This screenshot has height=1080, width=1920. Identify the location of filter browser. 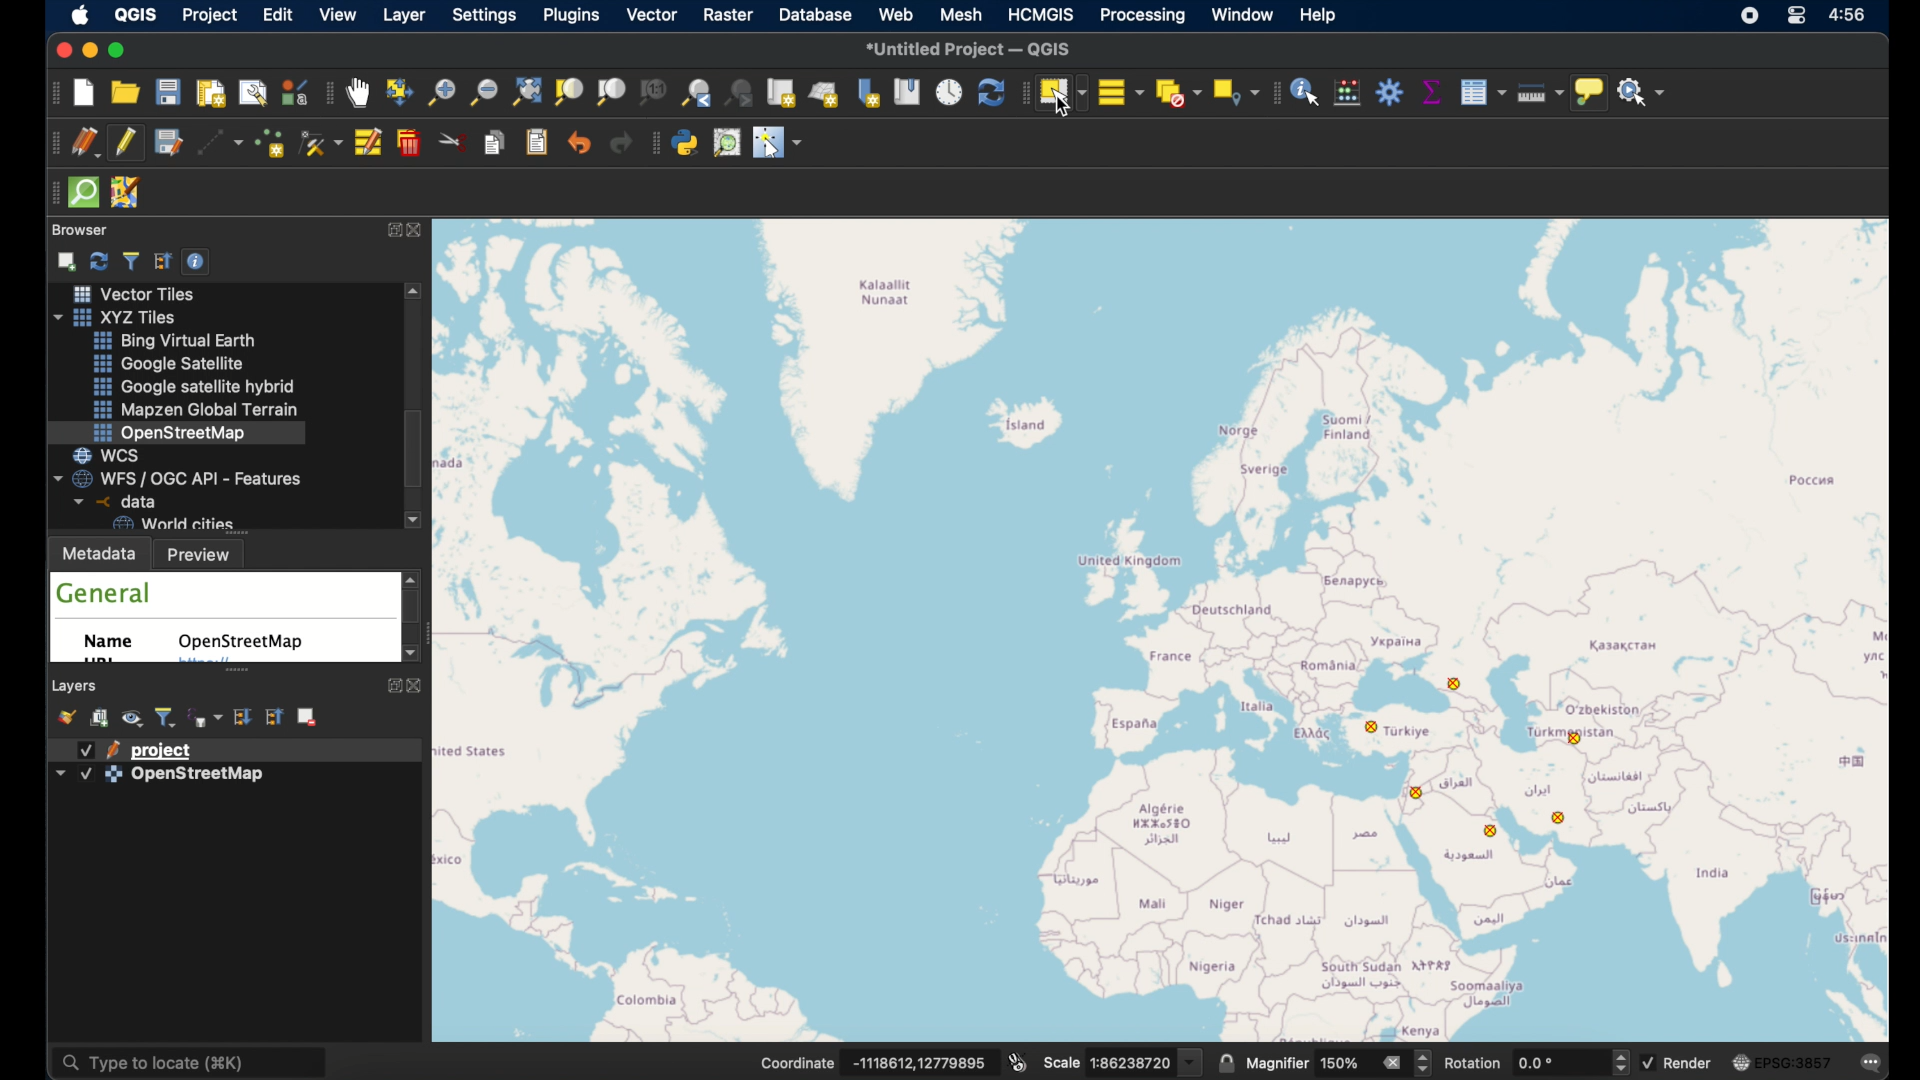
(130, 258).